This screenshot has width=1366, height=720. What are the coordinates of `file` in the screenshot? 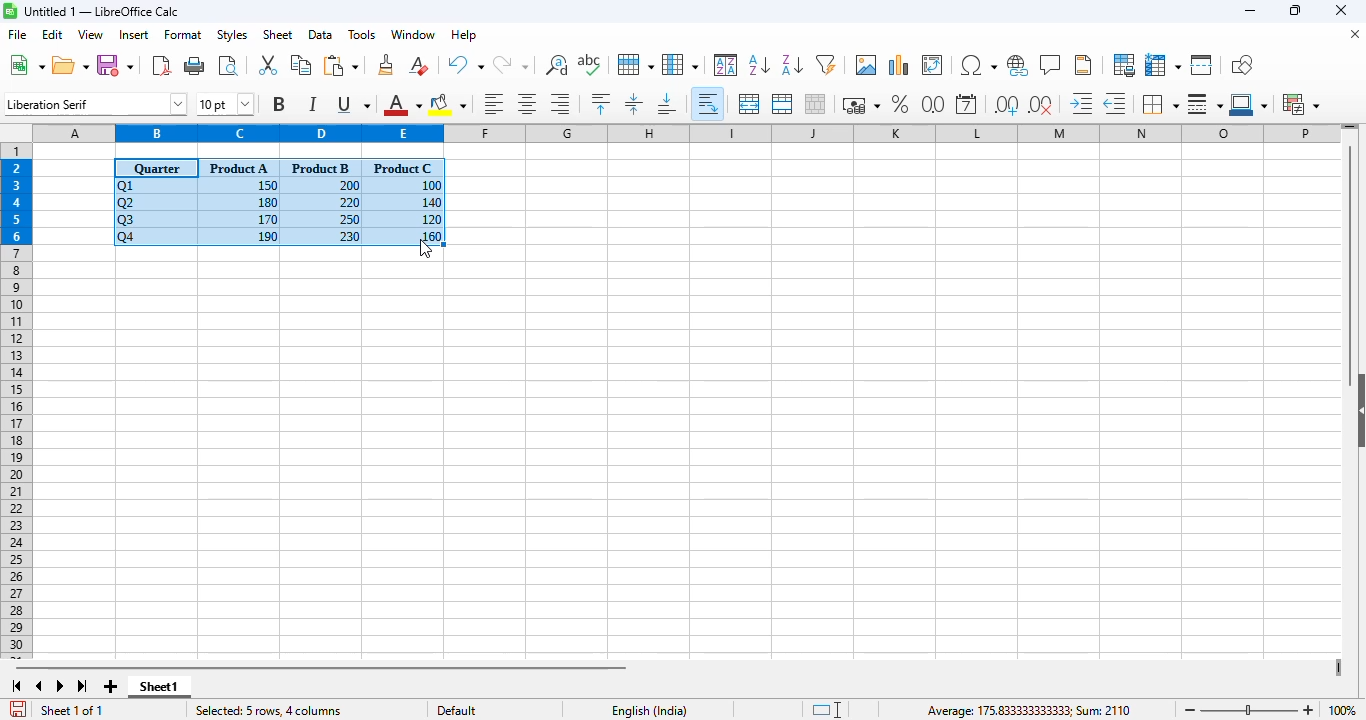 It's located at (16, 34).